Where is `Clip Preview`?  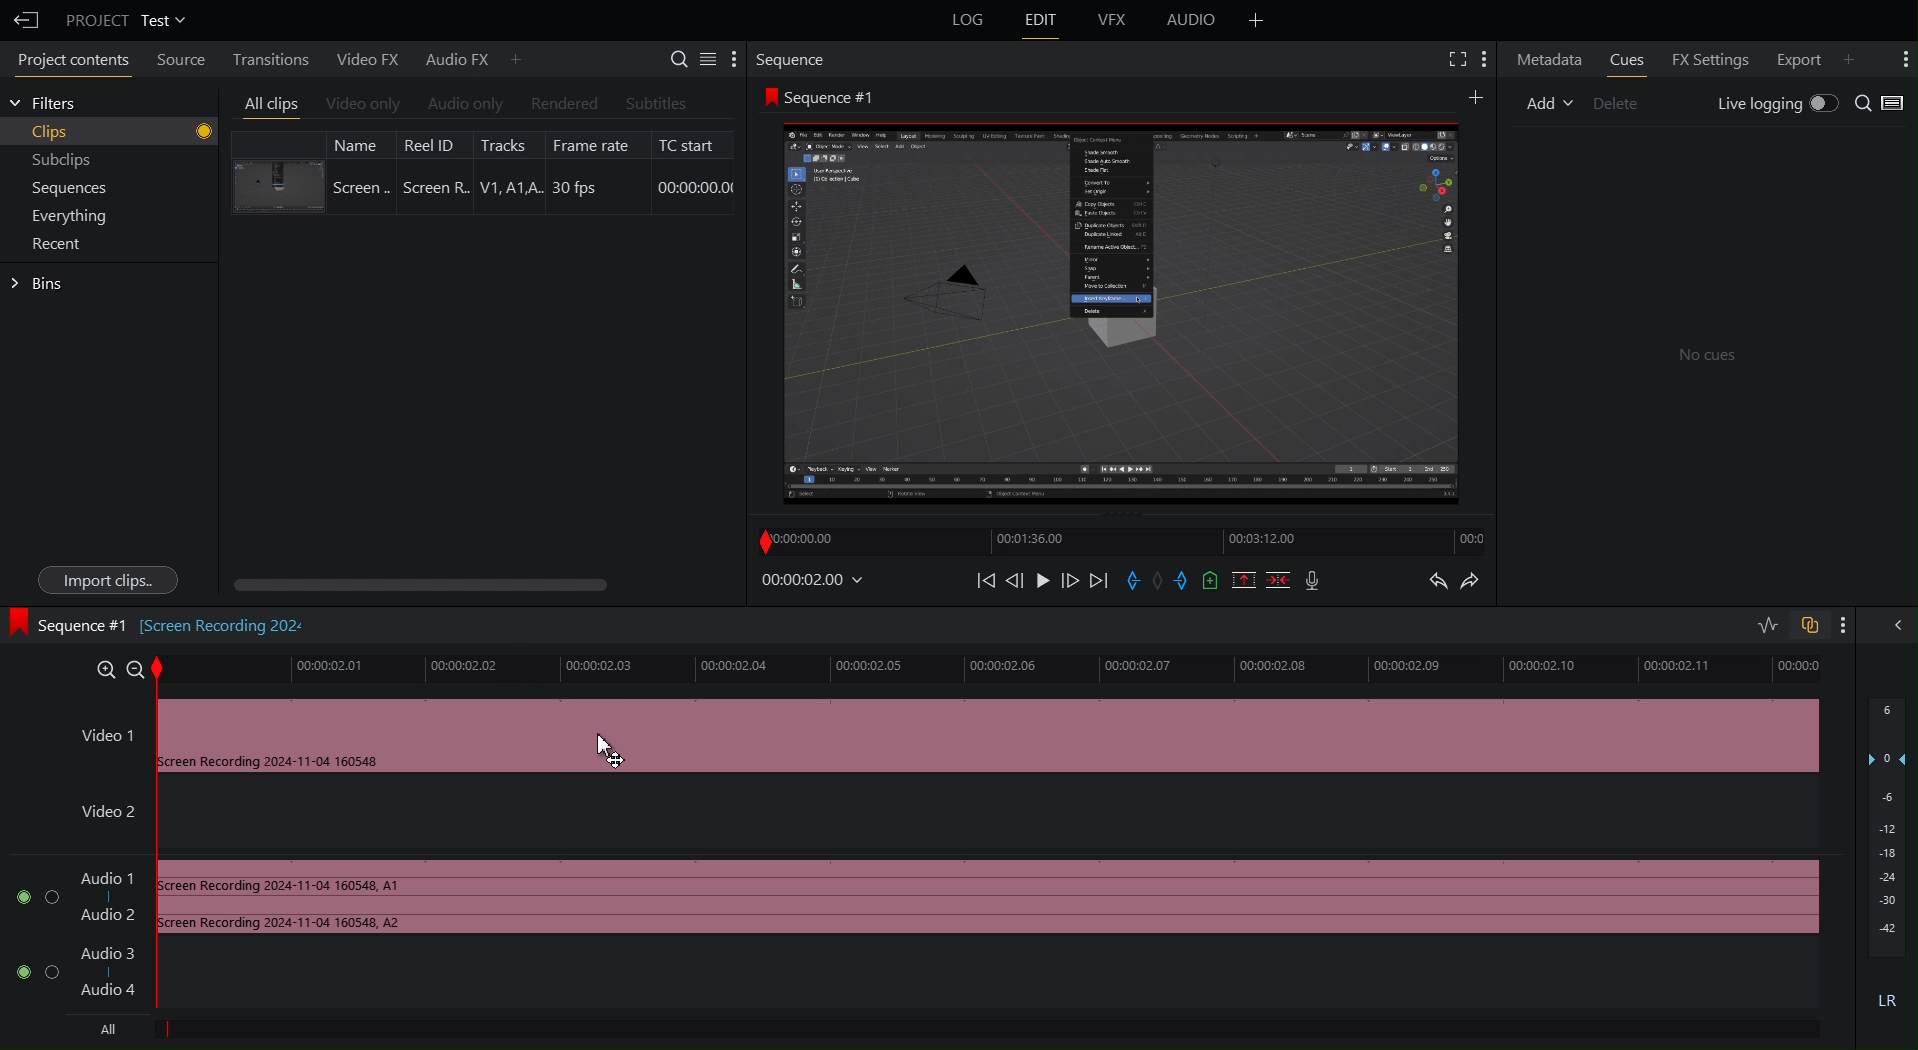
Clip Preview is located at coordinates (1124, 315).